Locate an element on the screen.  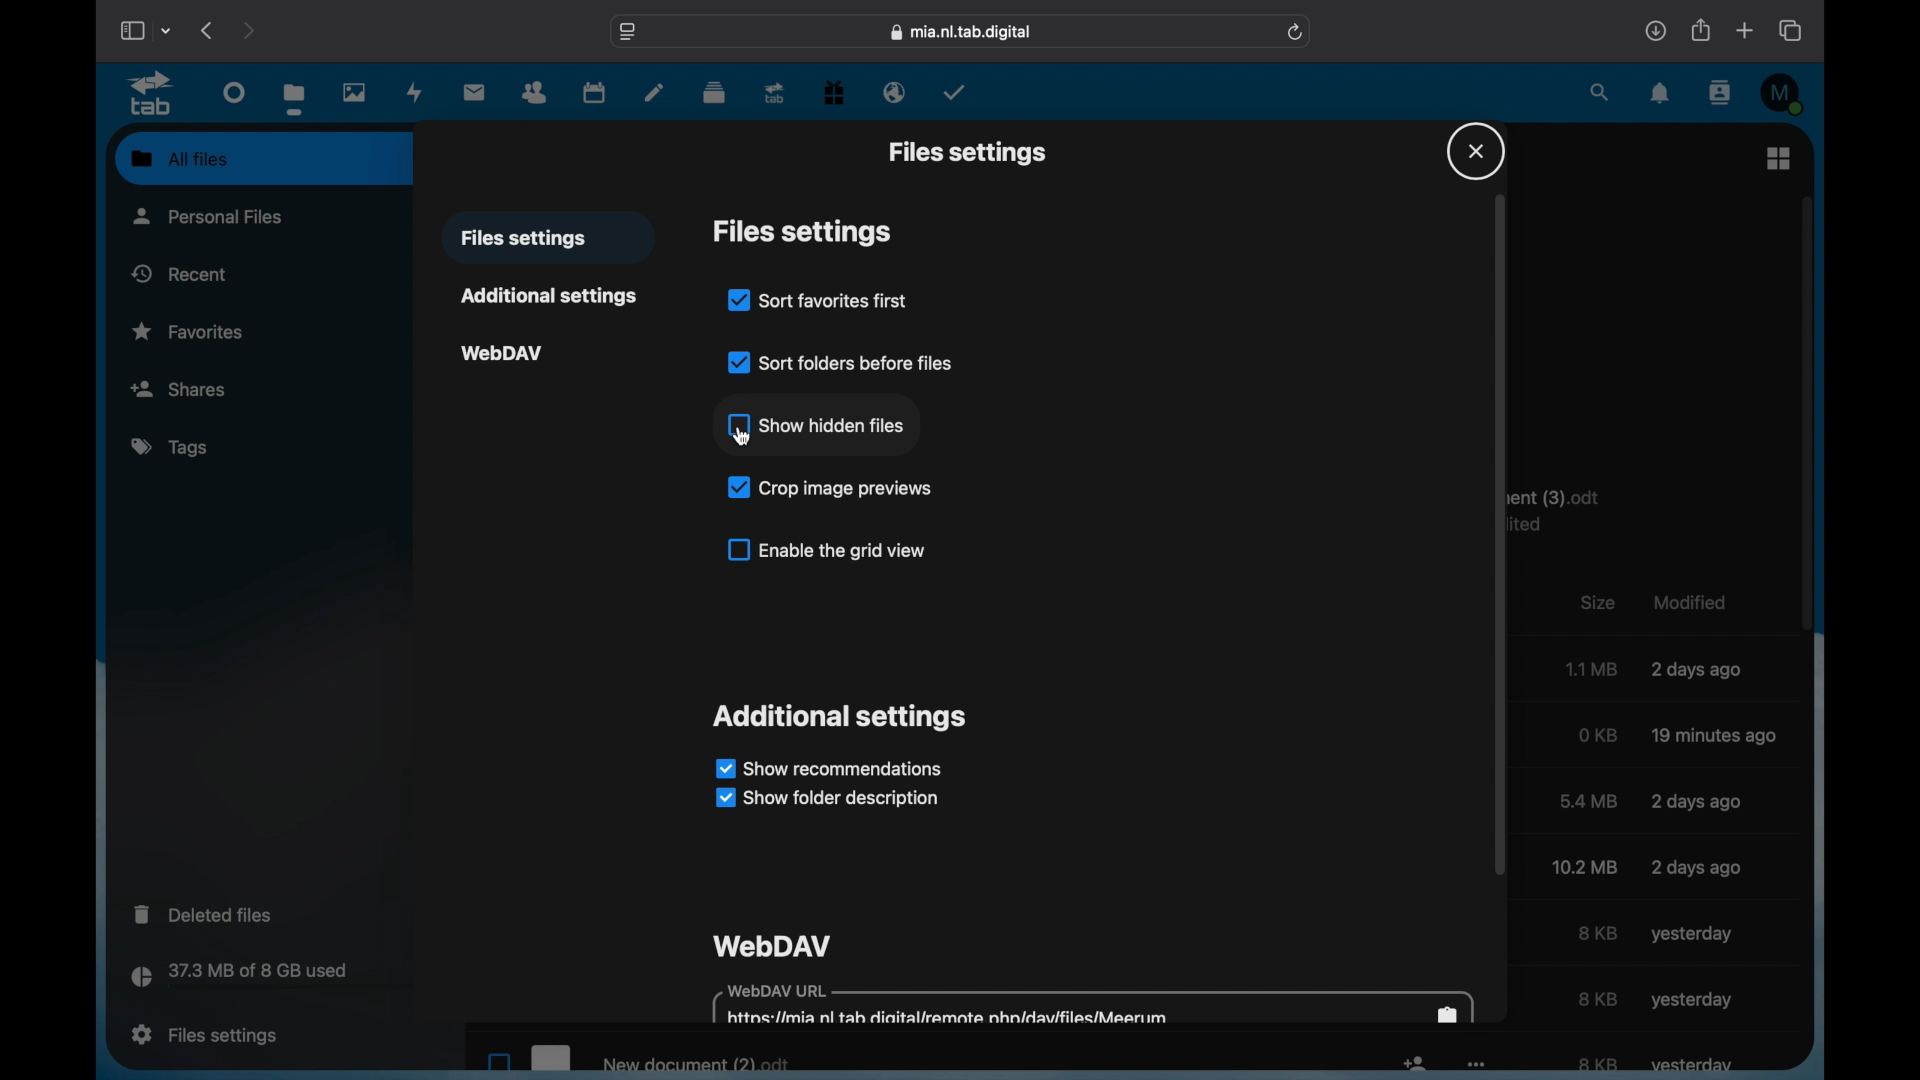
activity is located at coordinates (414, 92).